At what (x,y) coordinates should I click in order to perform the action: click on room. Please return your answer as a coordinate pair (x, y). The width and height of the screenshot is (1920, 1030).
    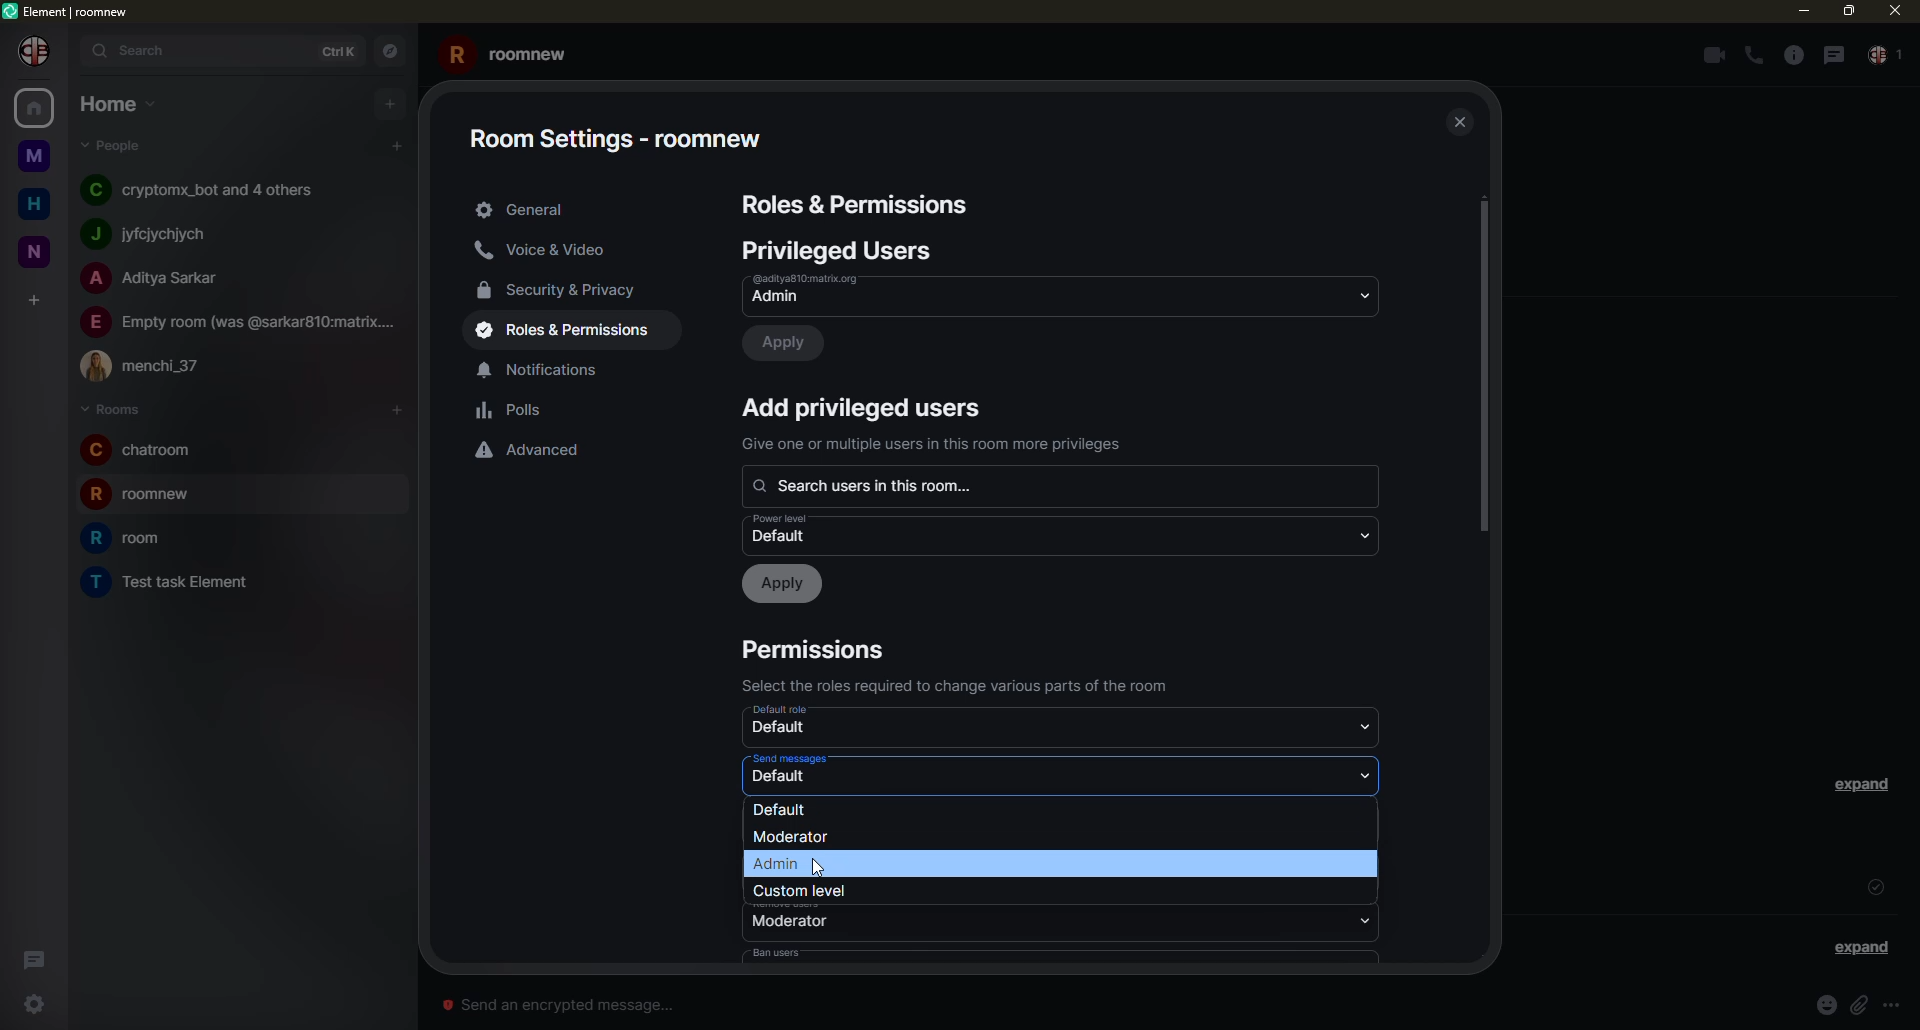
    Looking at the image, I should click on (142, 450).